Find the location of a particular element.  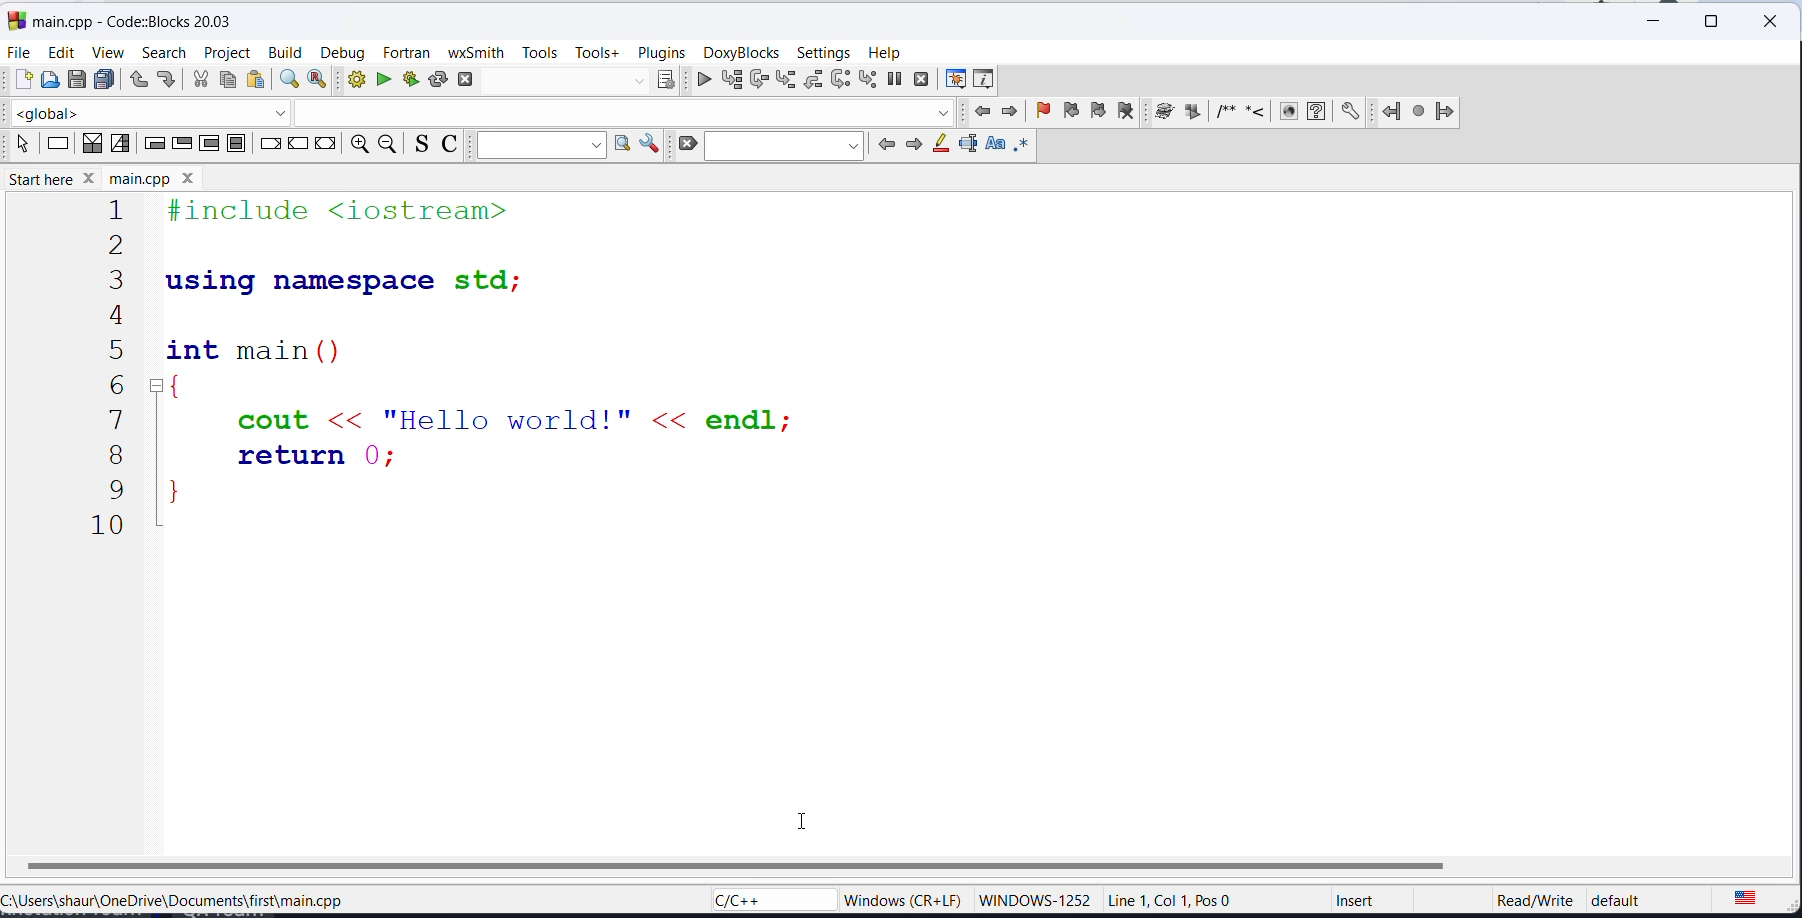

toggle source is located at coordinates (417, 146).